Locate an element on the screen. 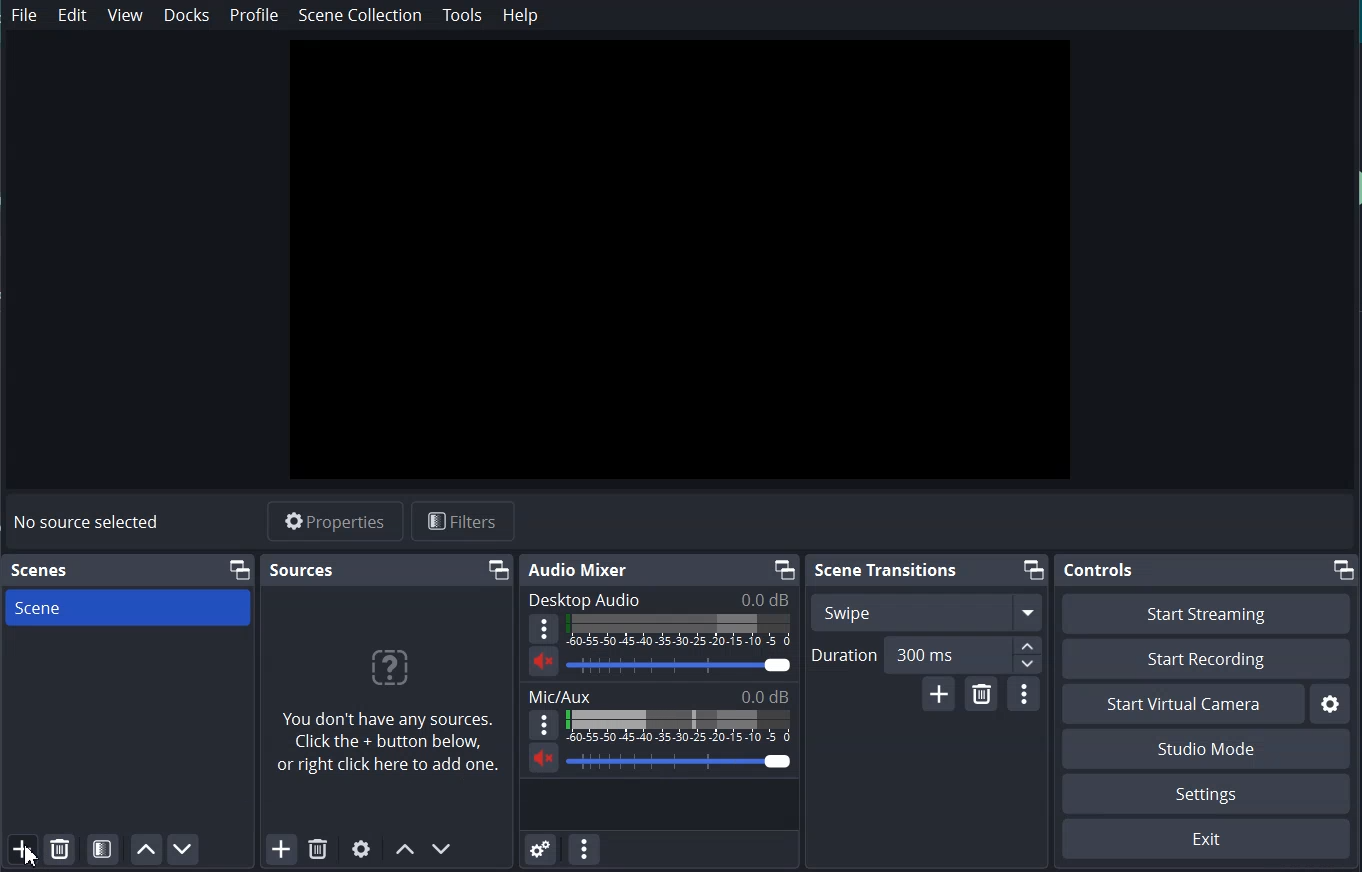 The height and width of the screenshot is (872, 1362). File preview window is located at coordinates (679, 260).